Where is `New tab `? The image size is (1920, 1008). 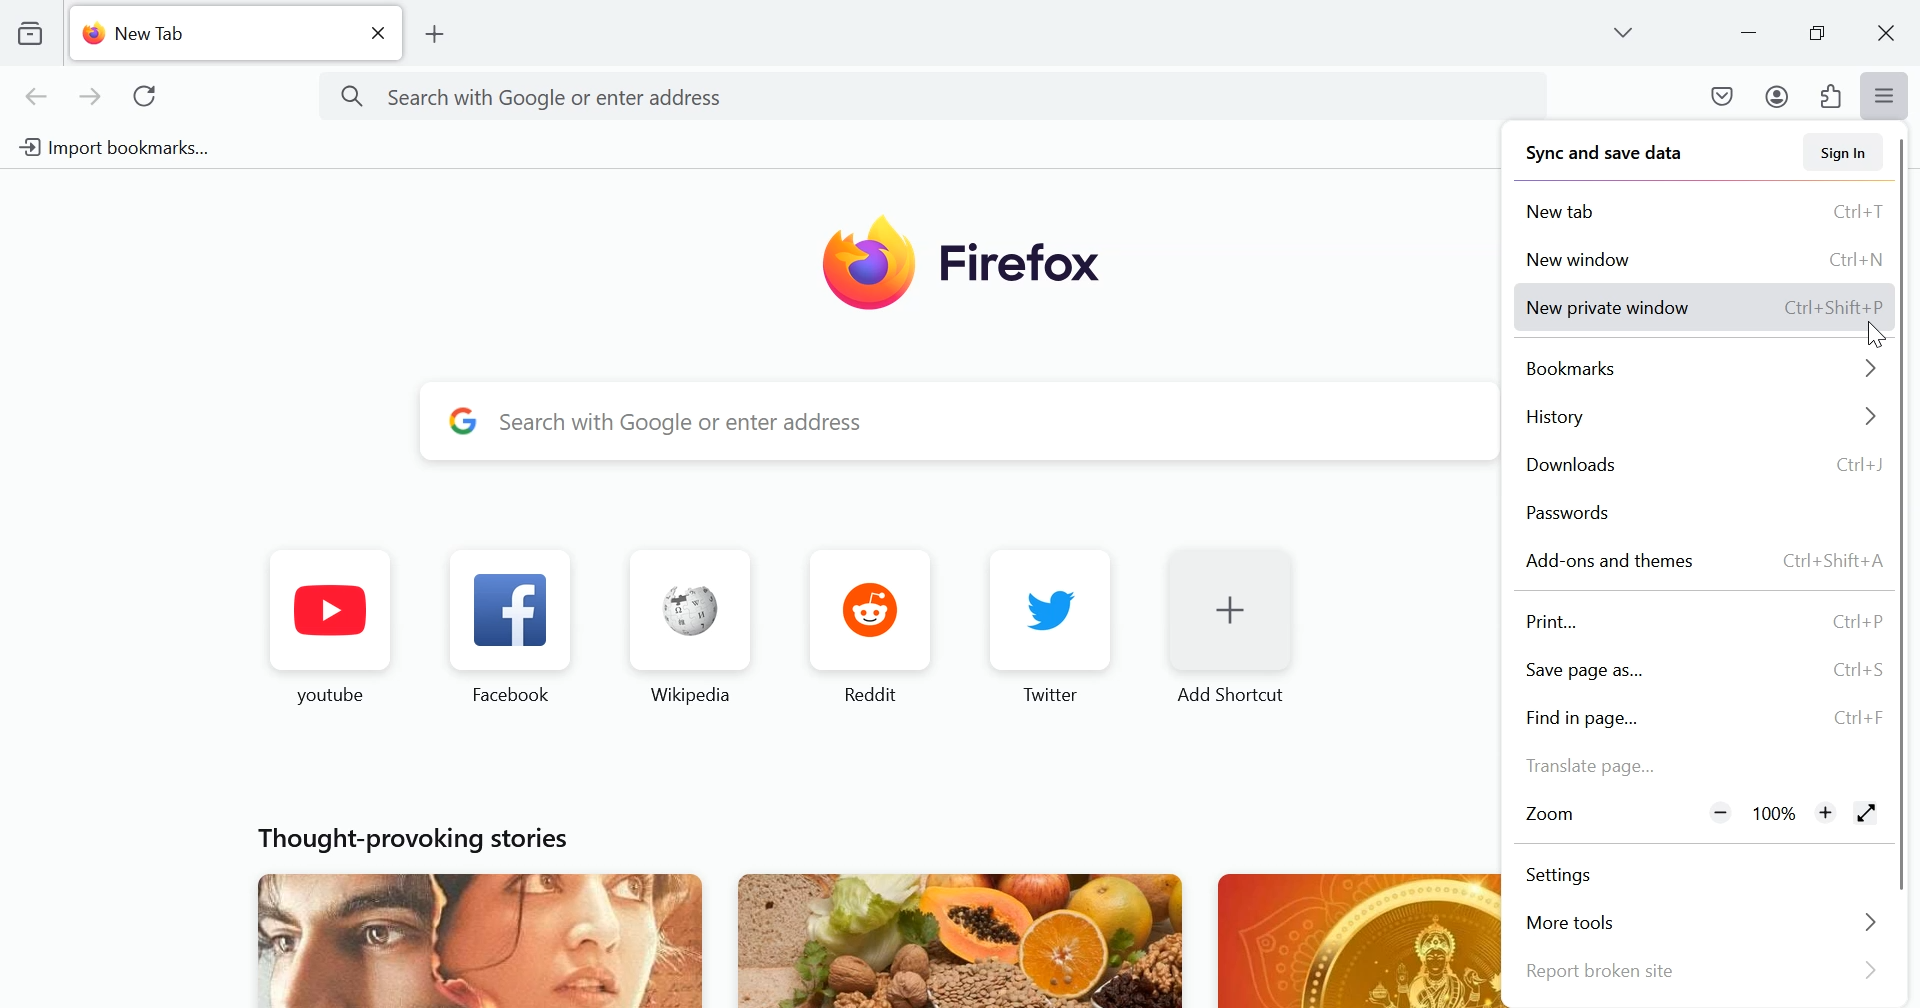
New tab  is located at coordinates (193, 35).